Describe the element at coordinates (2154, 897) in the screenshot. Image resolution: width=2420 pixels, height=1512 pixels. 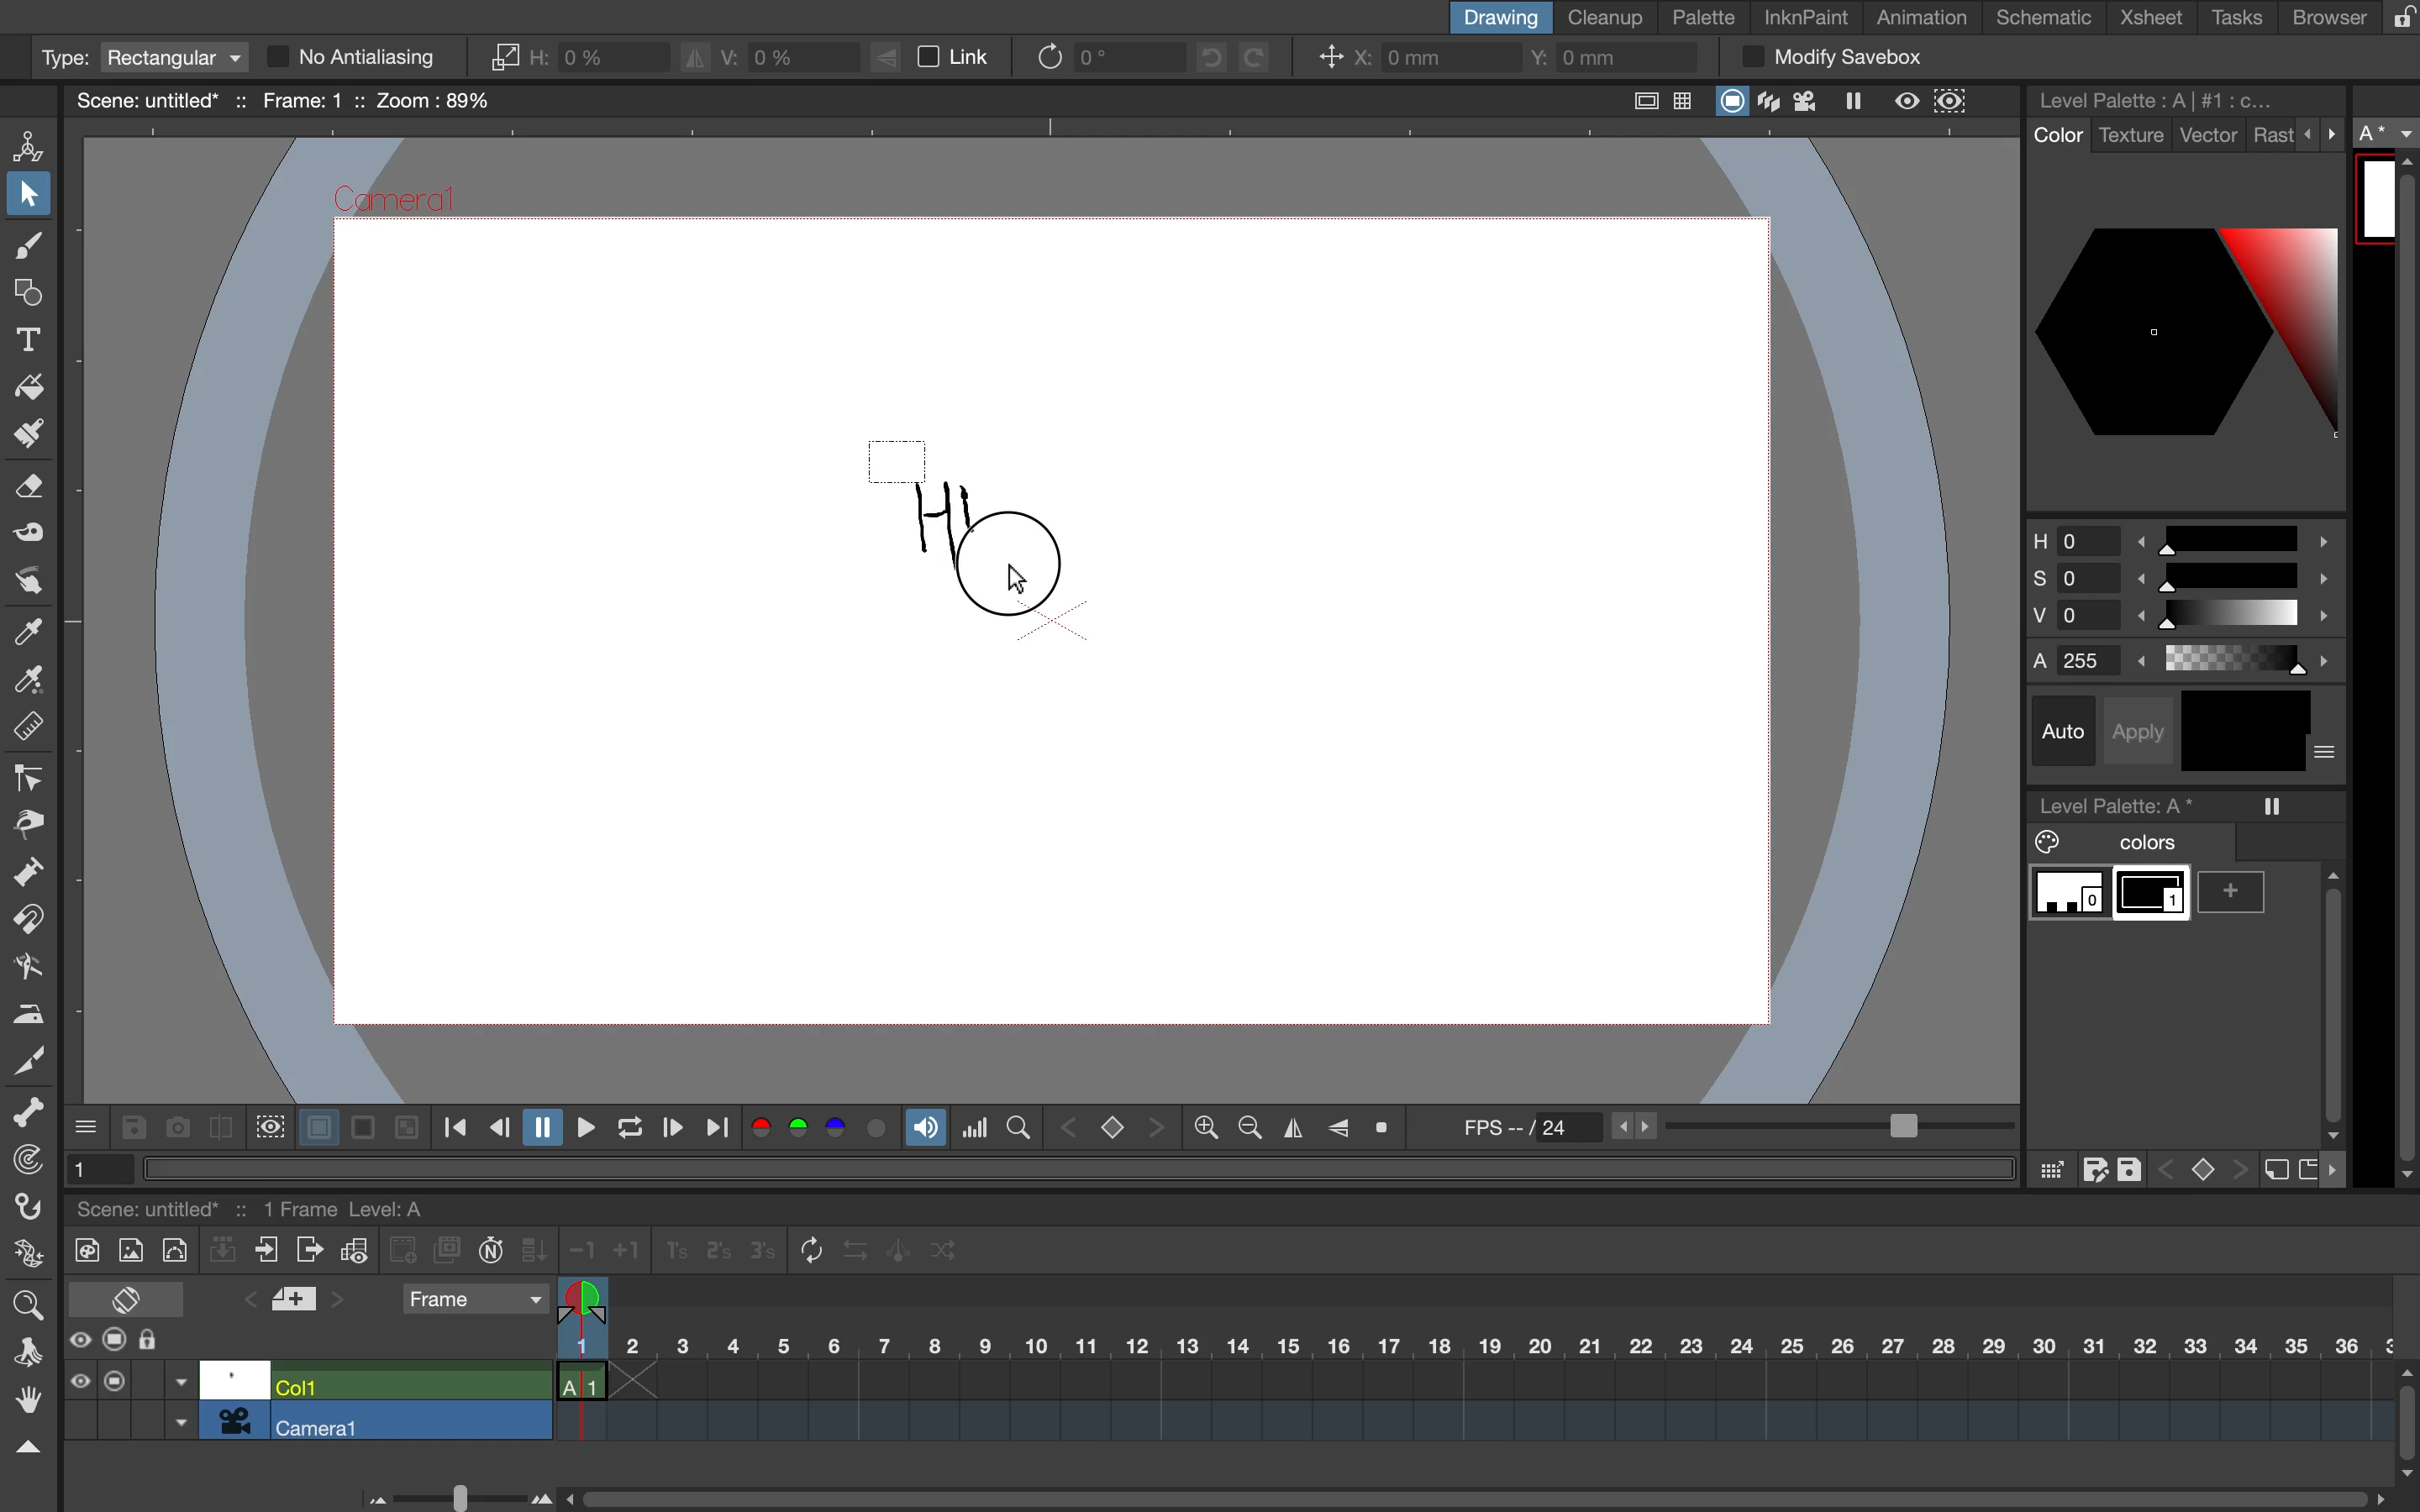
I see `color 1` at that location.